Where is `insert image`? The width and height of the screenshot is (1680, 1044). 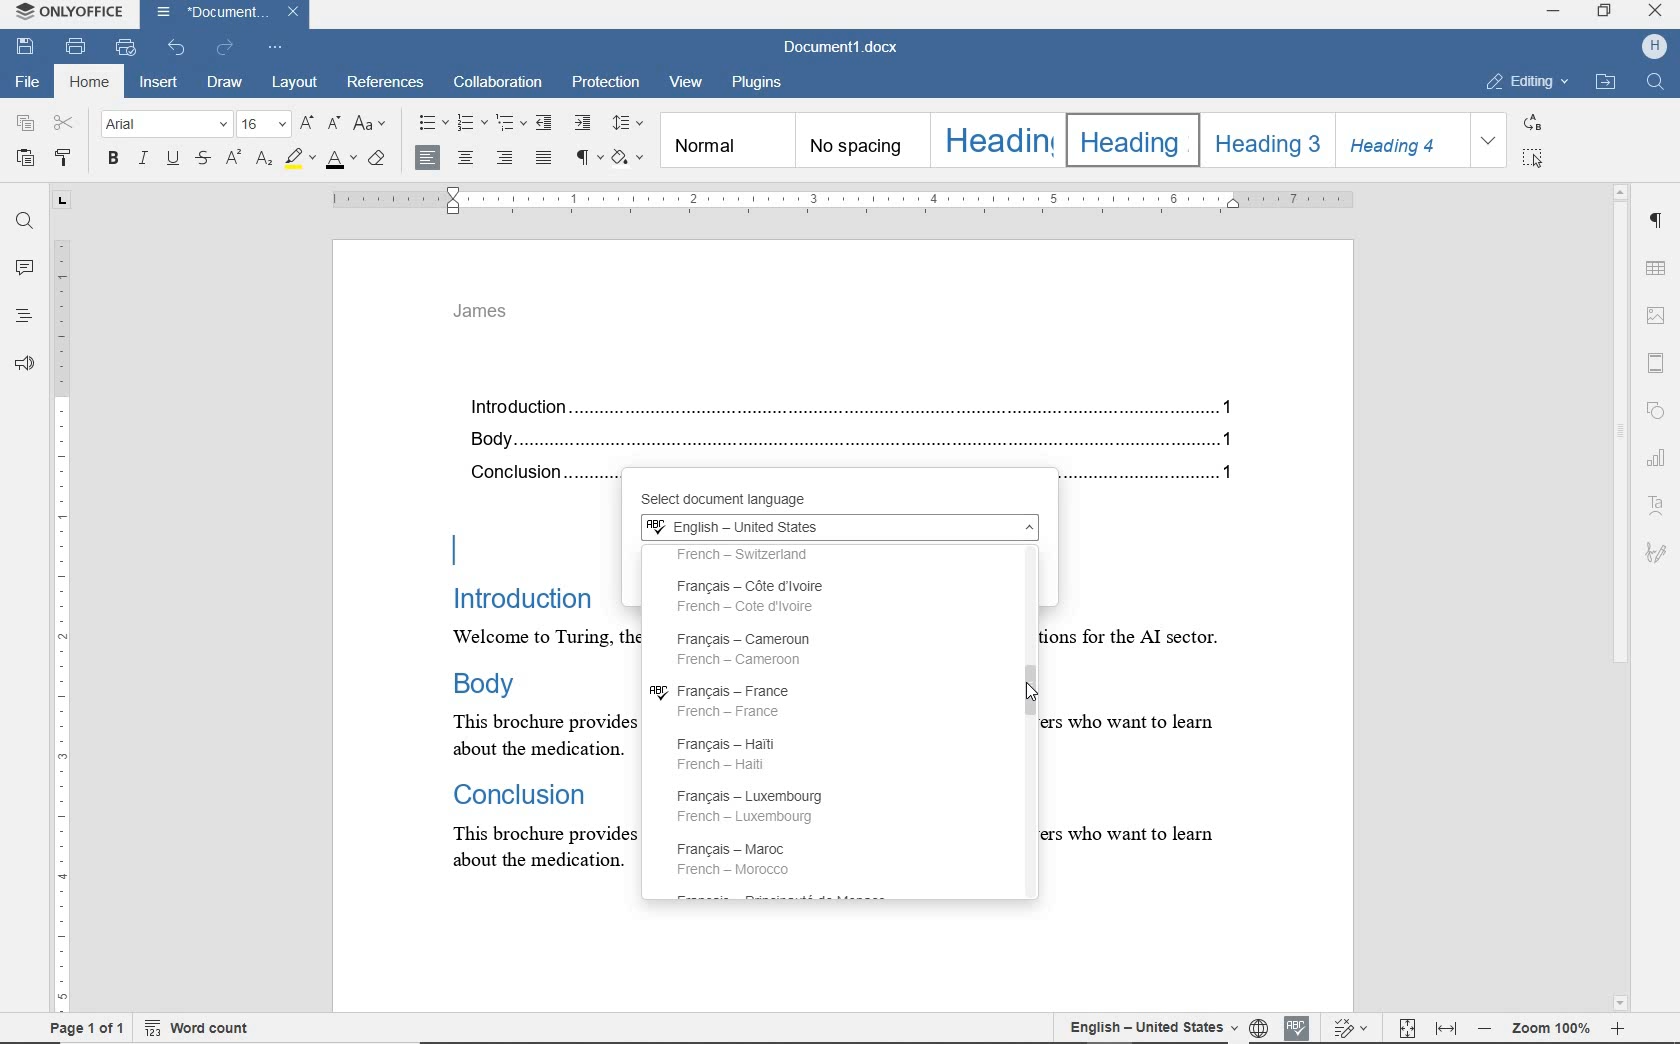
insert image is located at coordinates (1657, 316).